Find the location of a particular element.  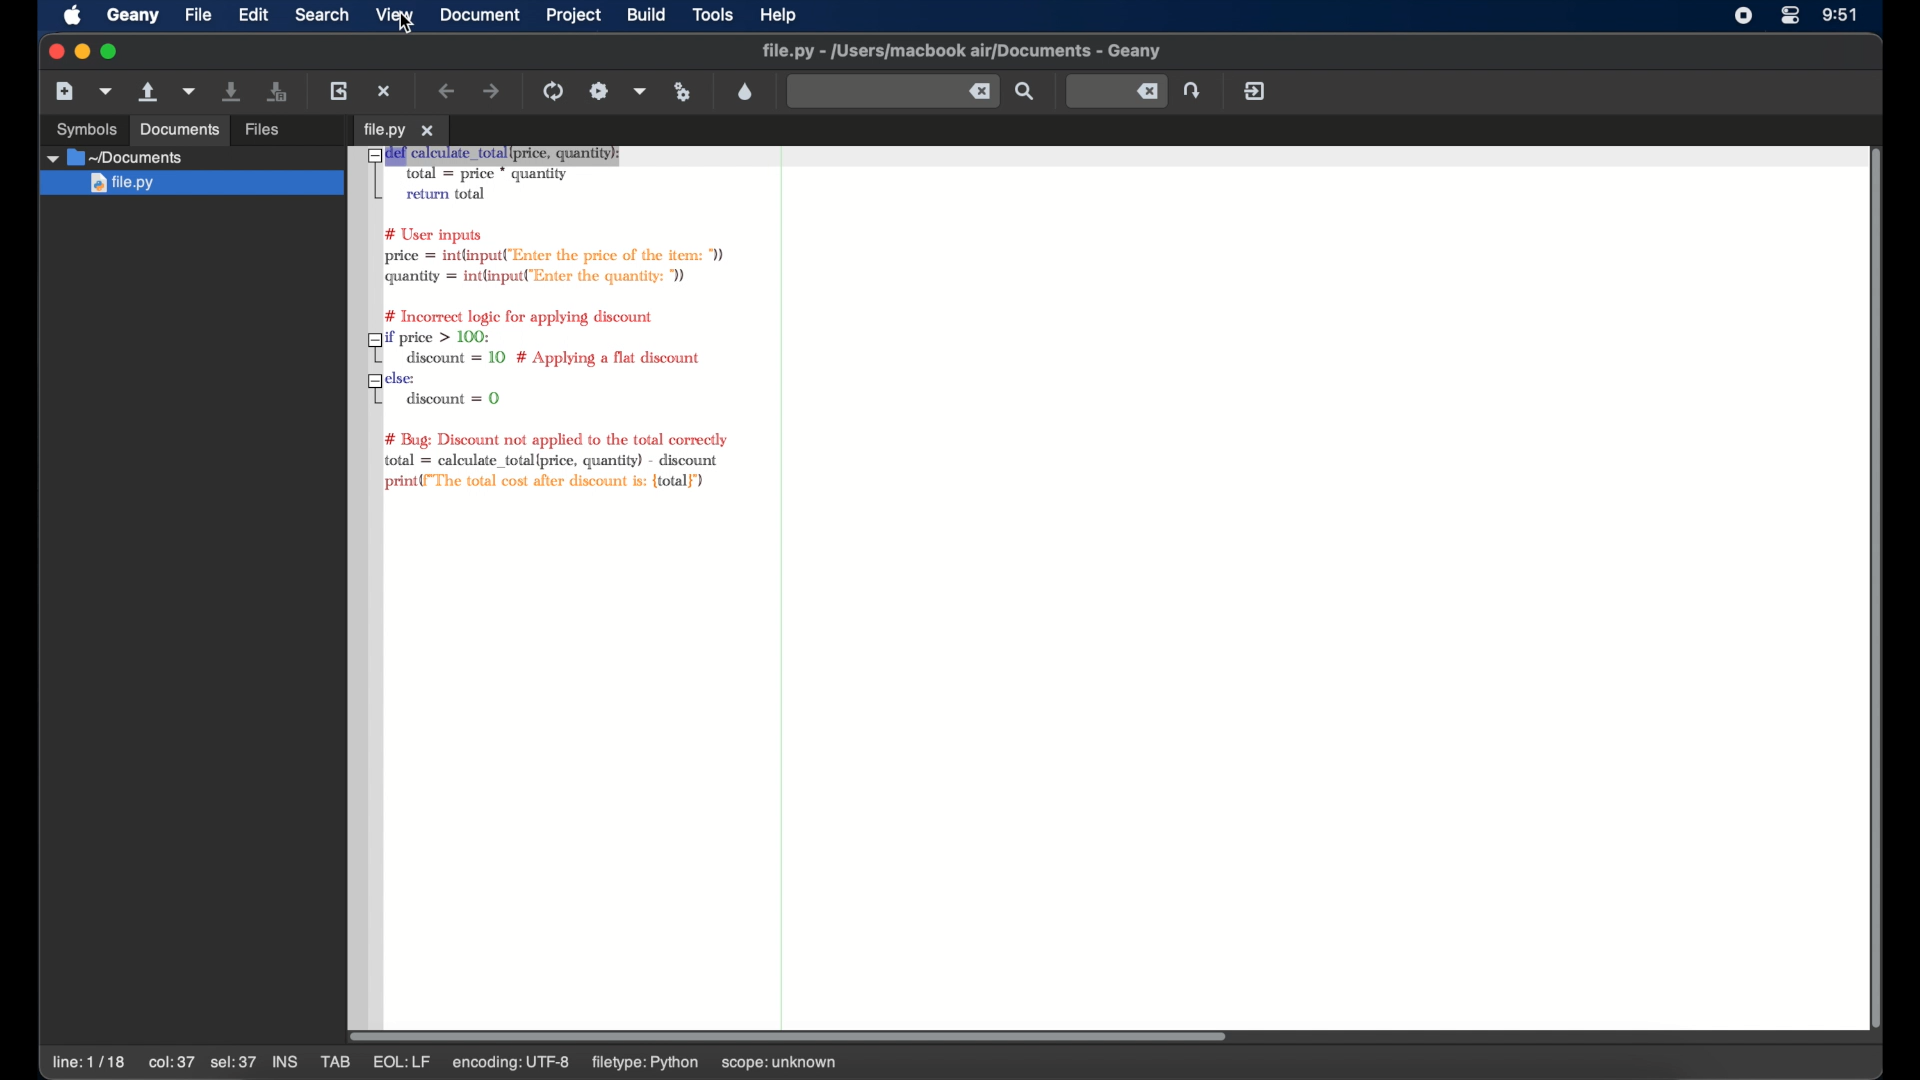

open an existing file is located at coordinates (149, 92).